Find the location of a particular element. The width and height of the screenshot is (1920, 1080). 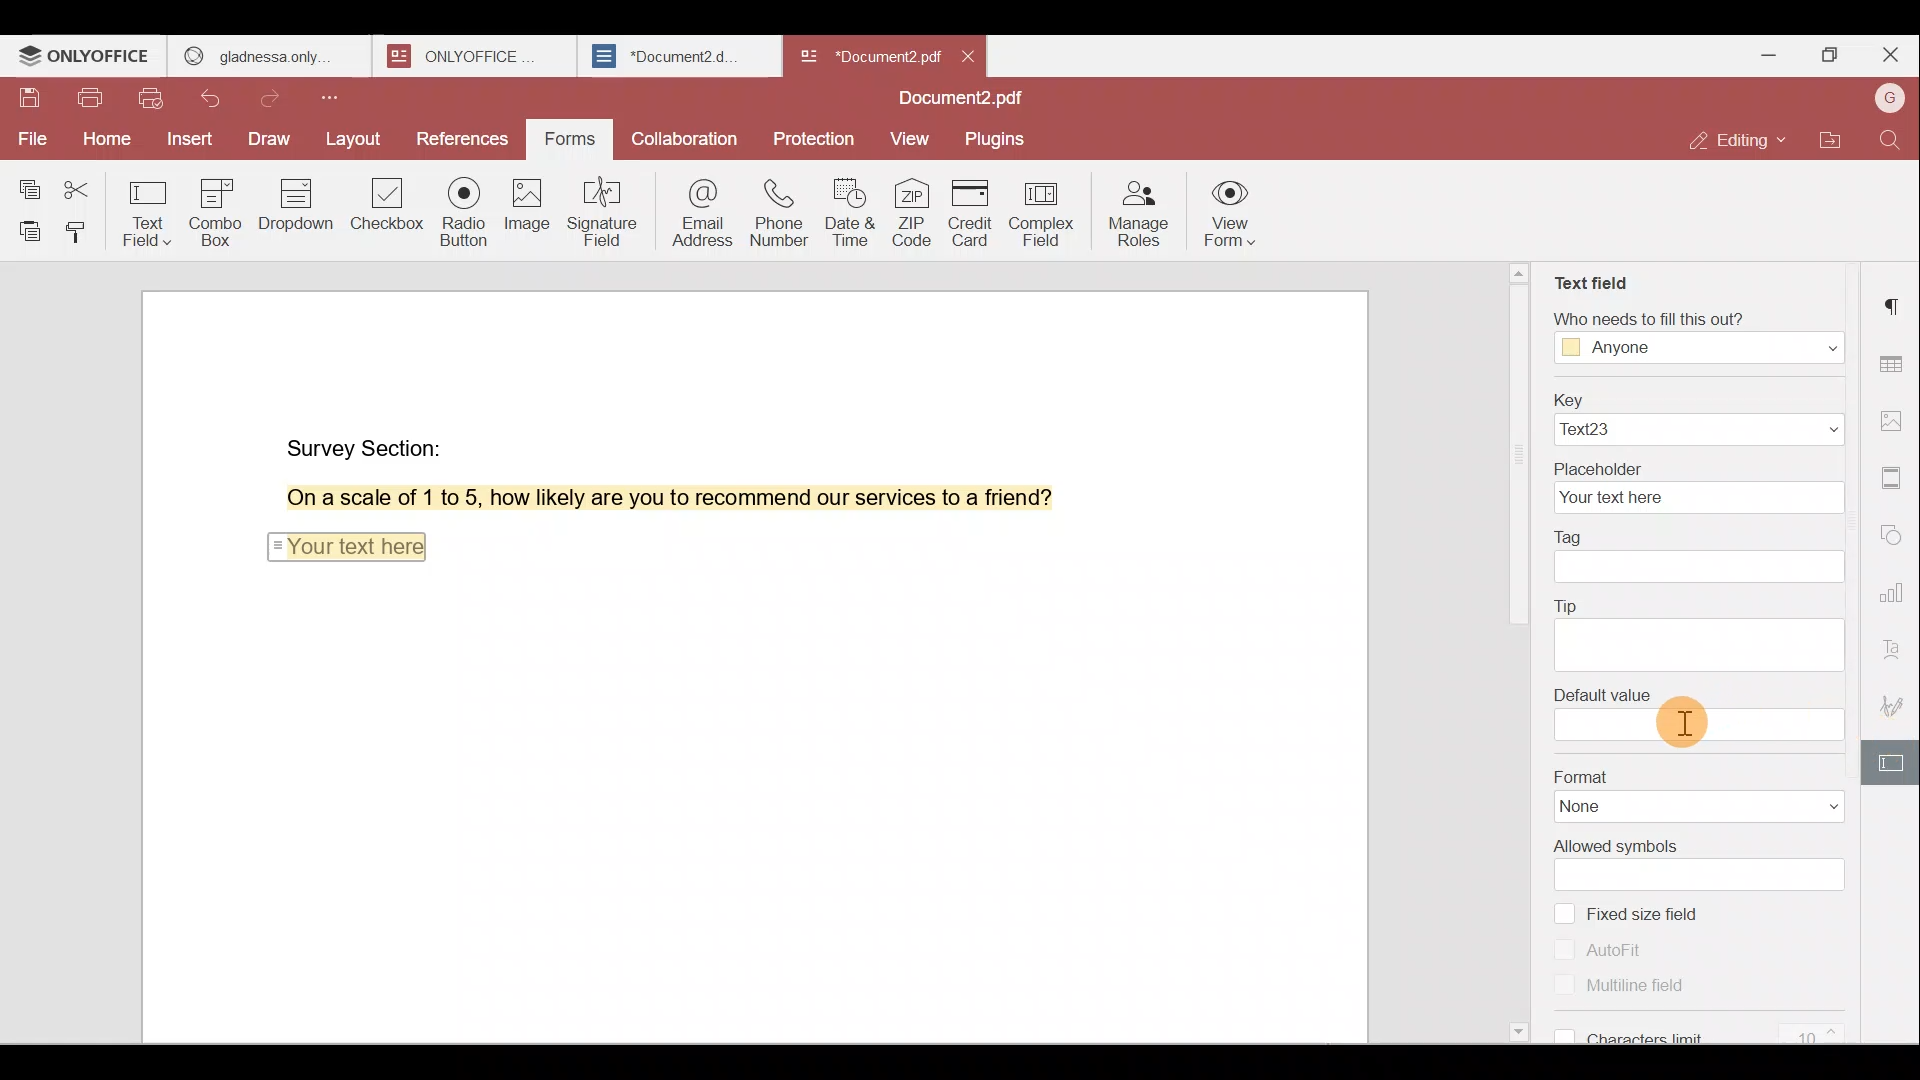

Multiline field is located at coordinates (1613, 983).